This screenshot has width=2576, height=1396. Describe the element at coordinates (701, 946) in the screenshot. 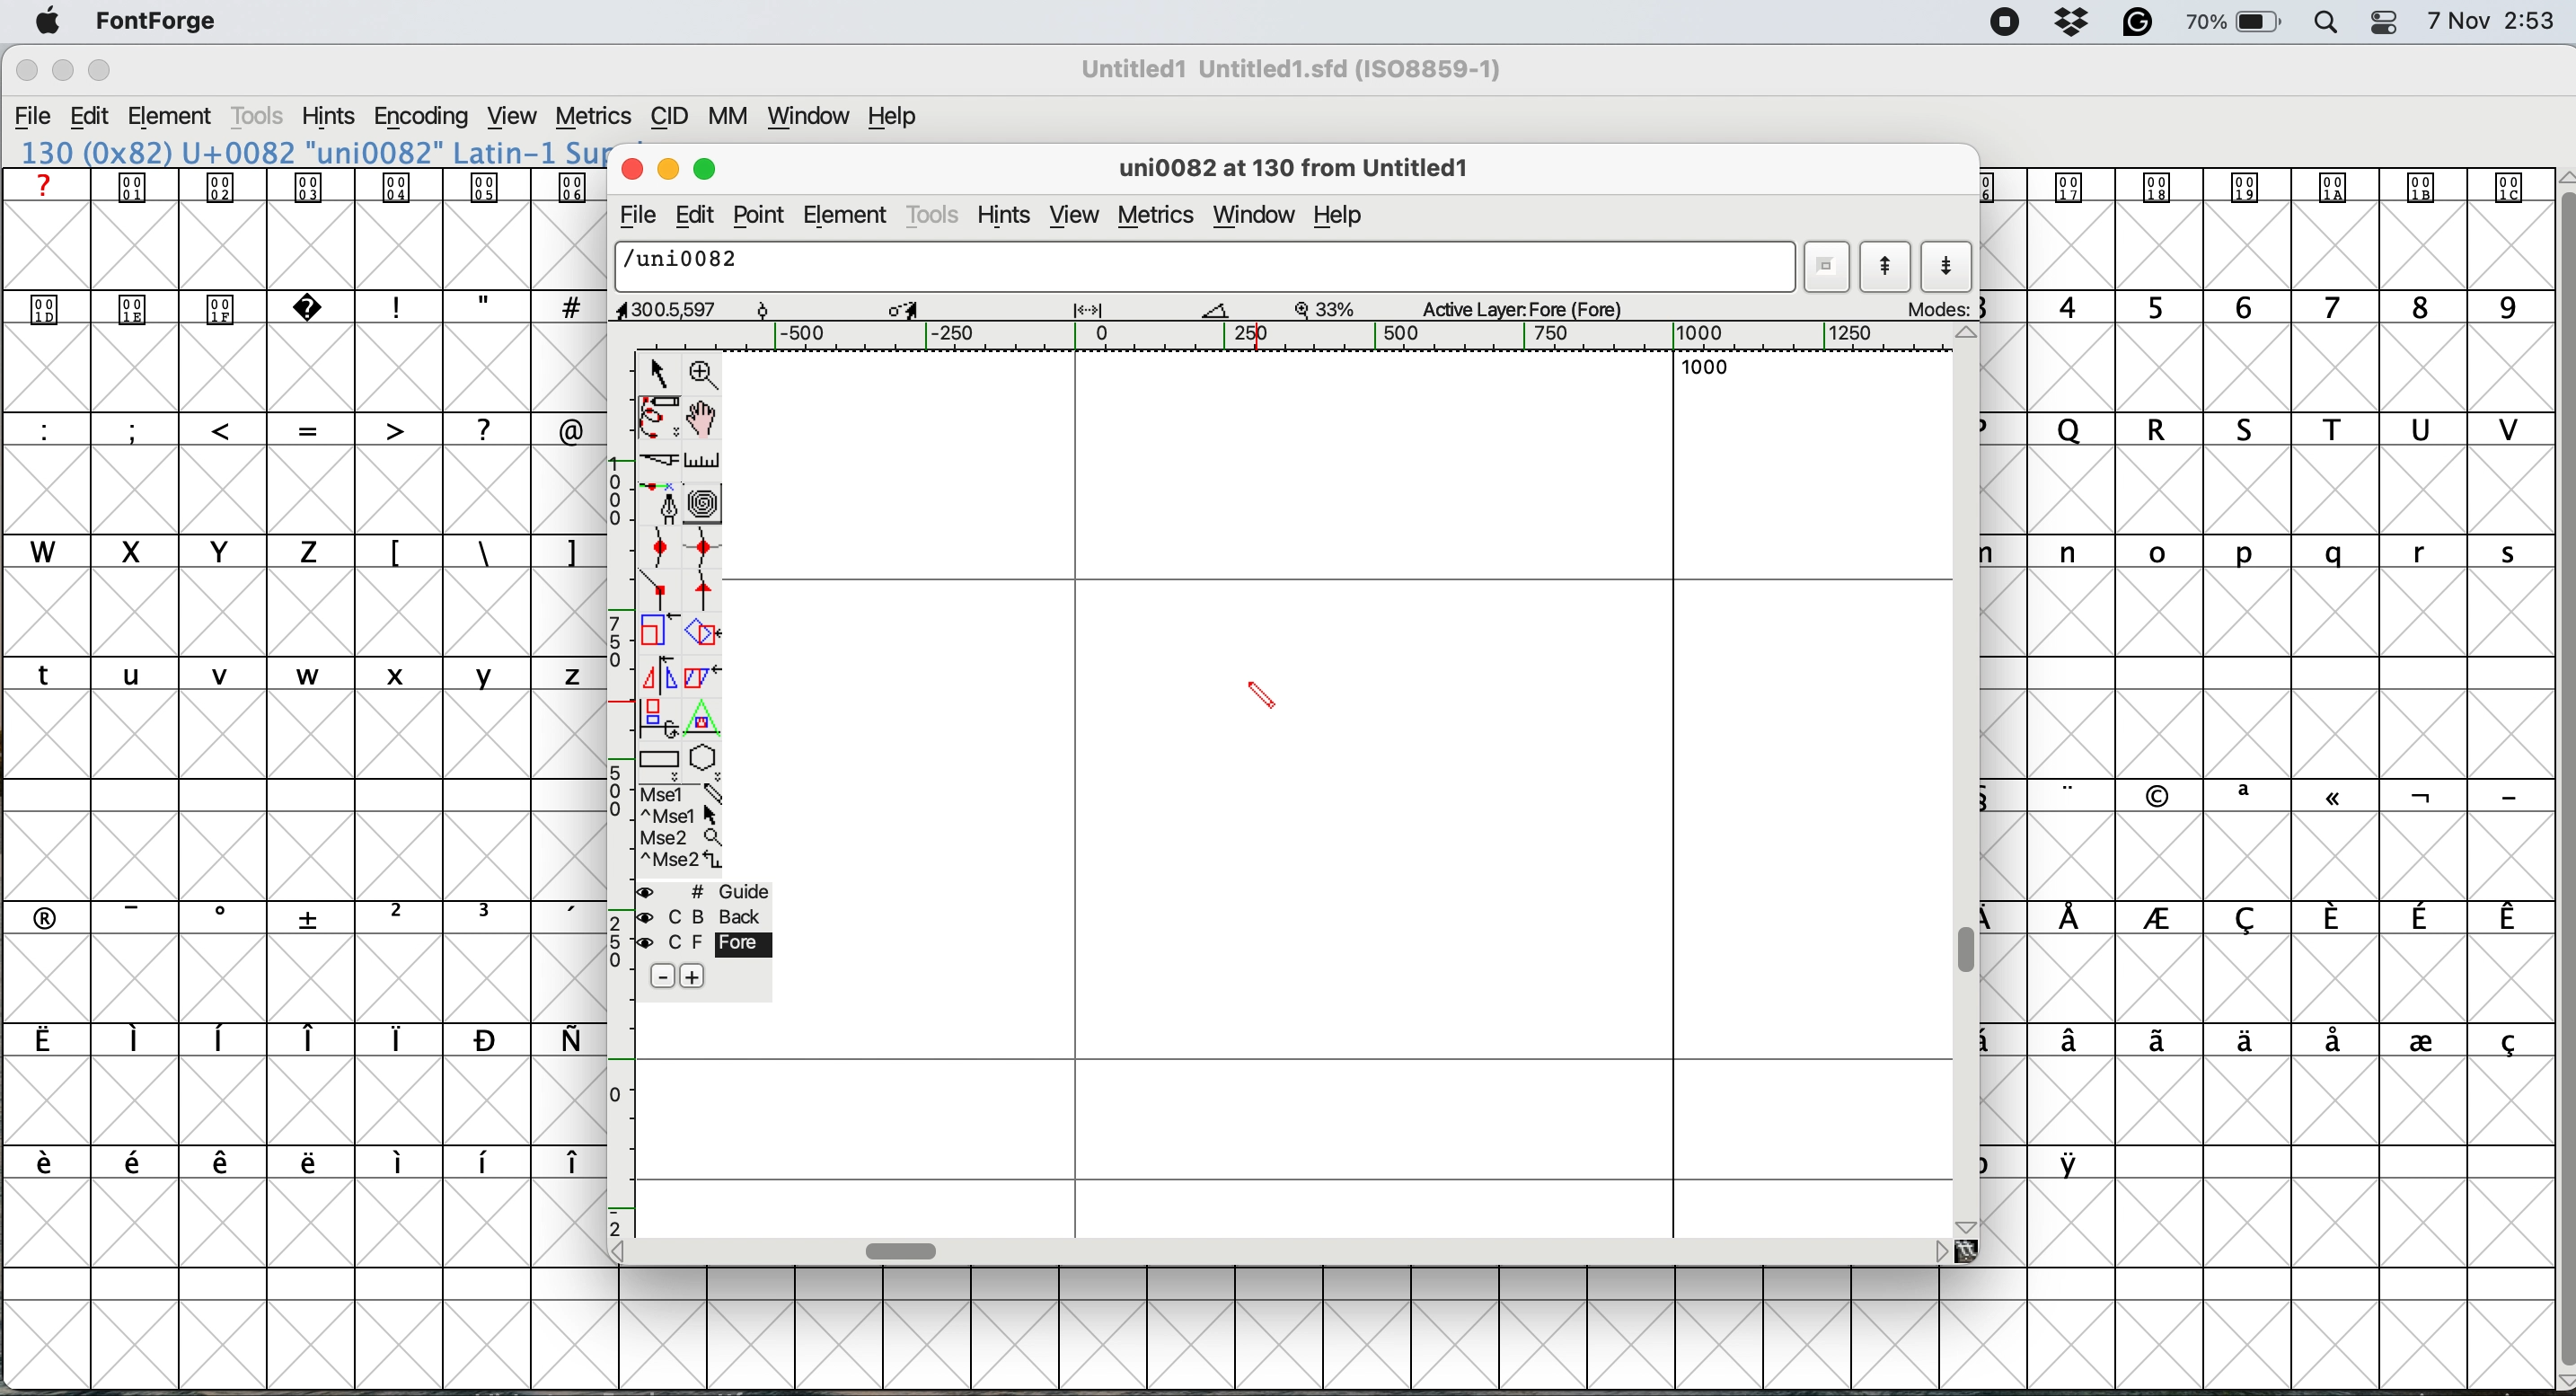

I see `fore` at that location.